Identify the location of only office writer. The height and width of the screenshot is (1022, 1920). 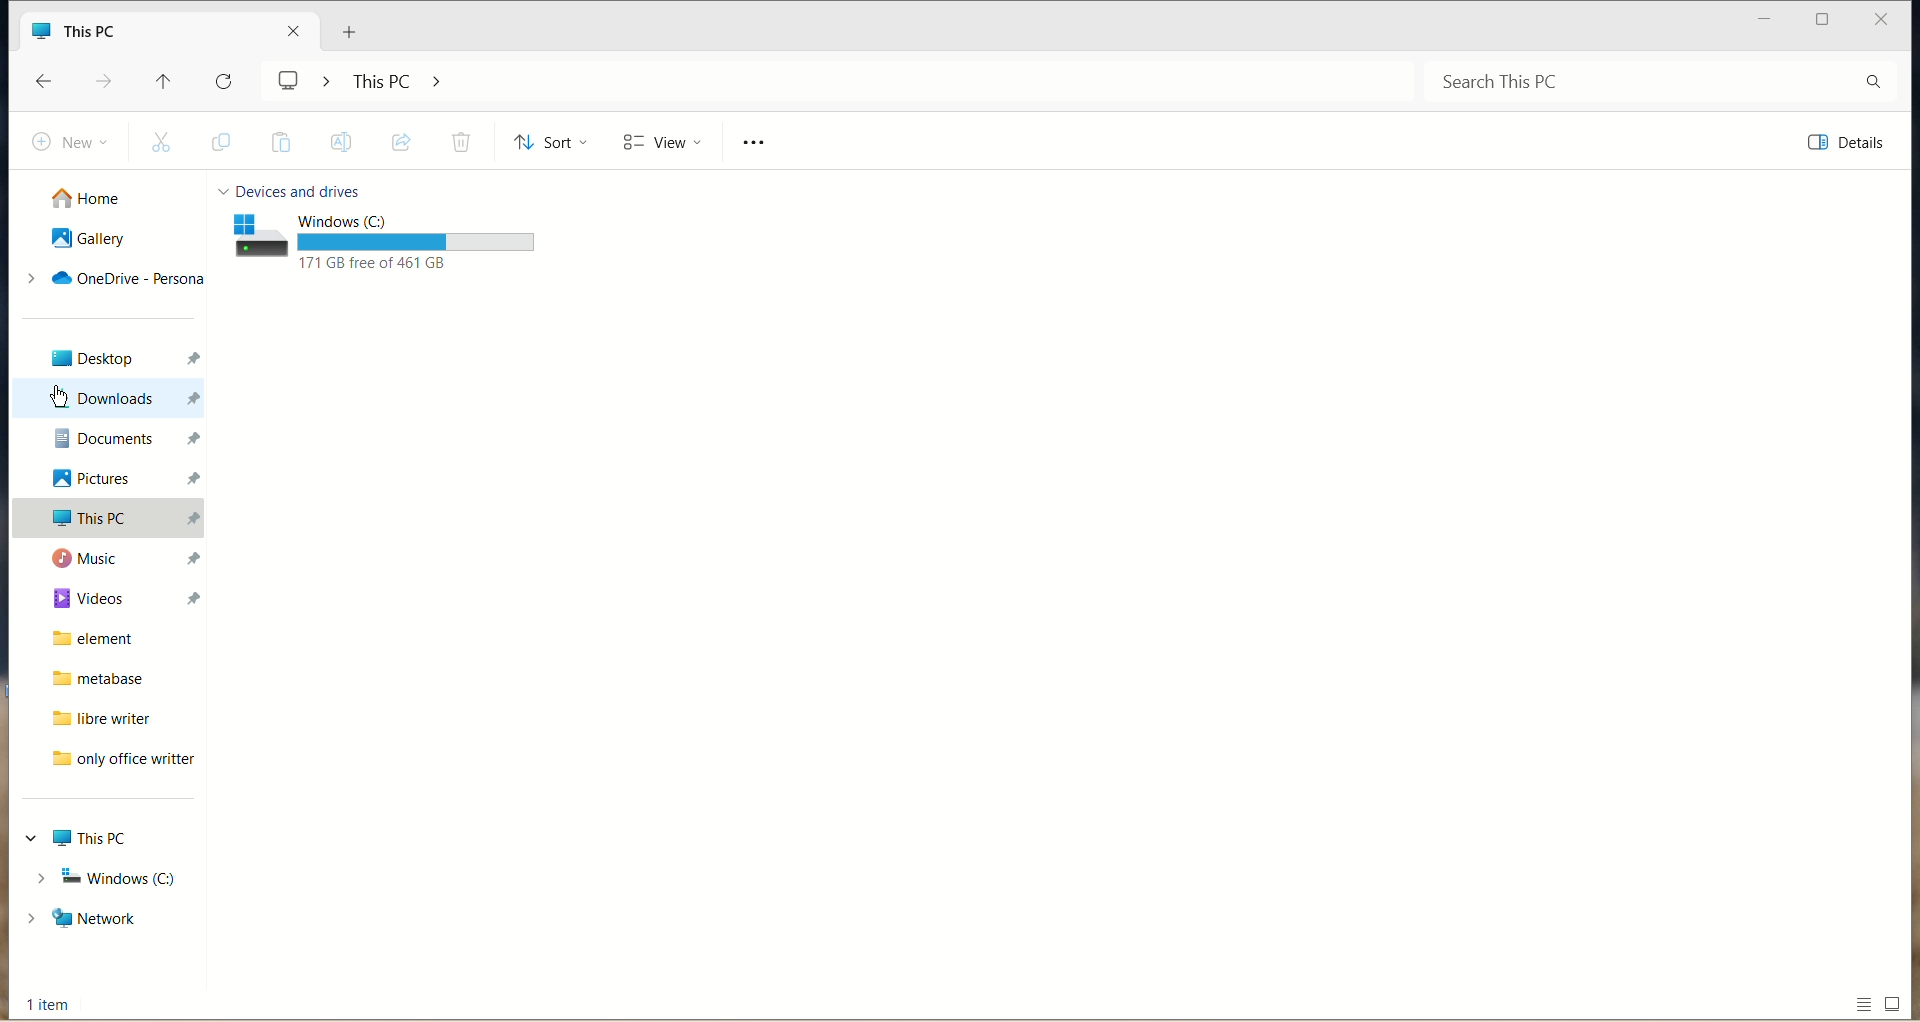
(116, 762).